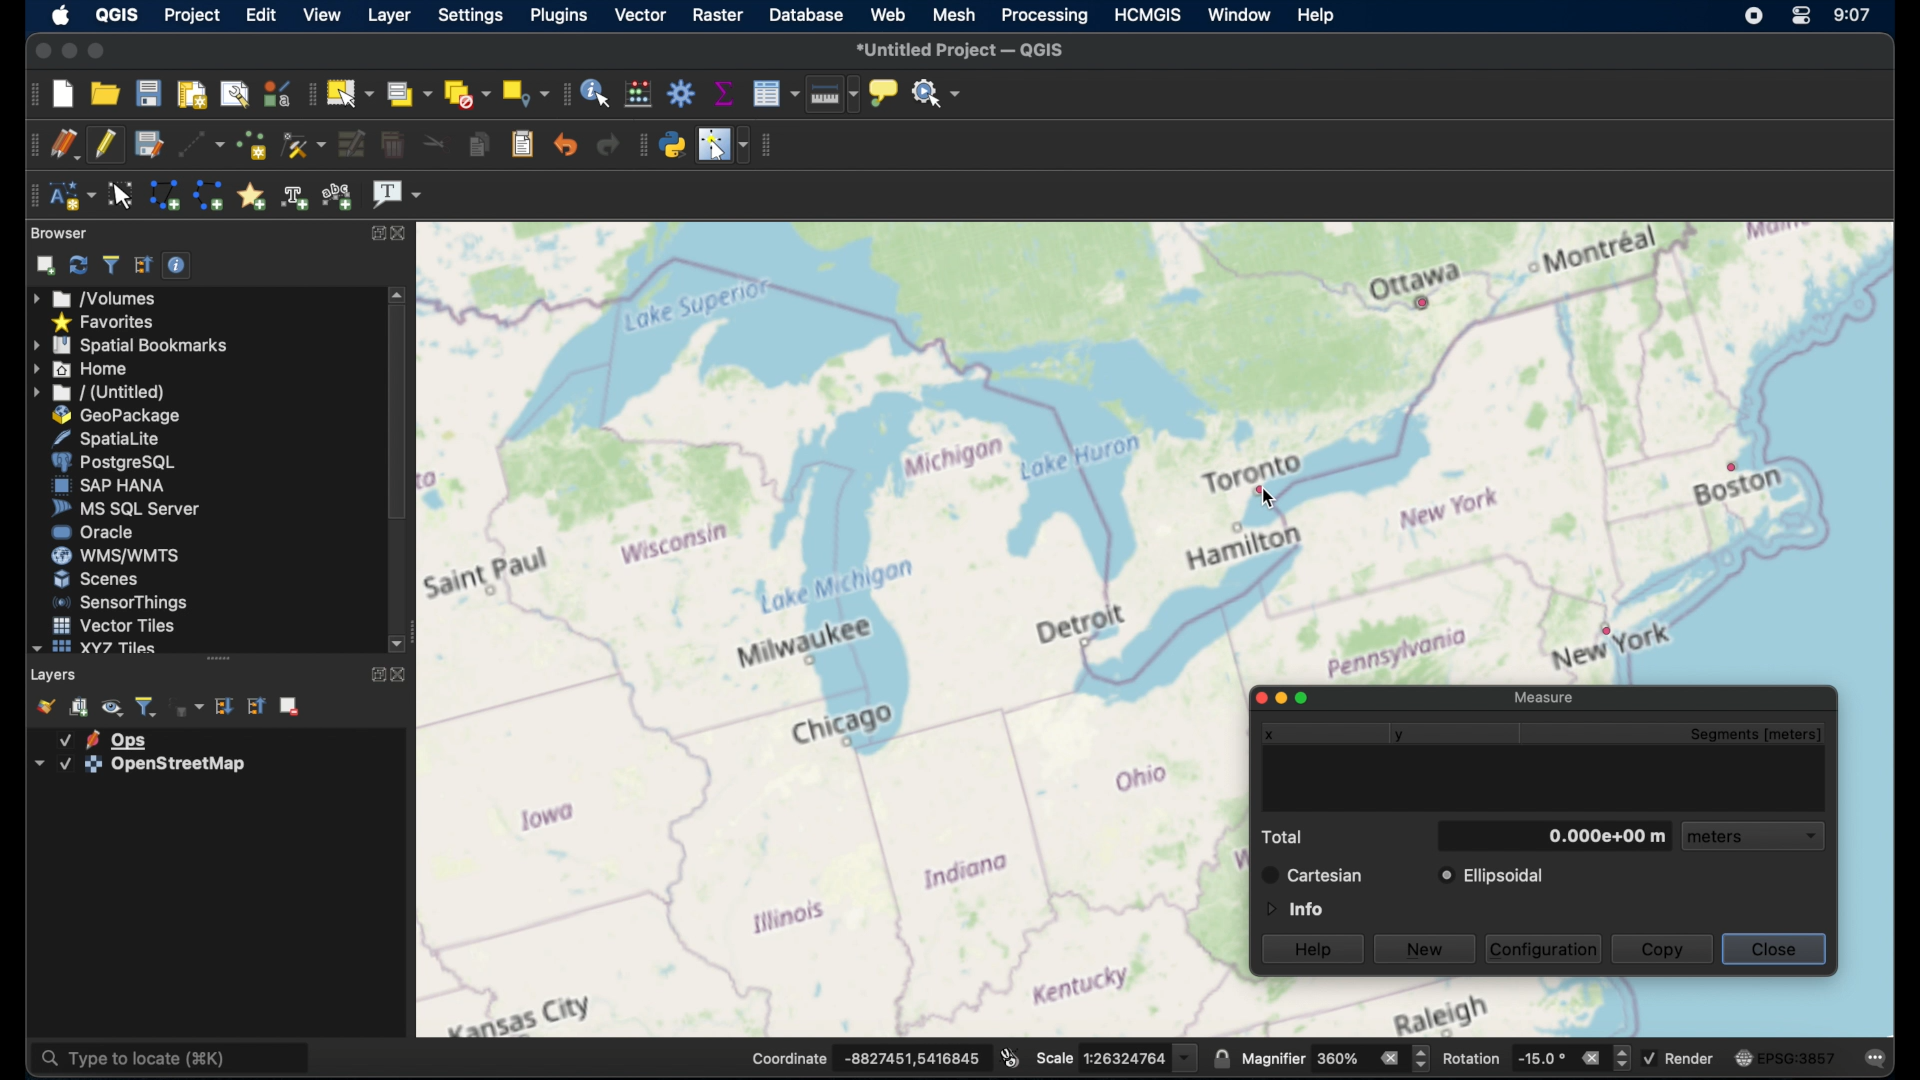 The width and height of the screenshot is (1920, 1080). I want to click on spatial bookmarks, so click(131, 344).